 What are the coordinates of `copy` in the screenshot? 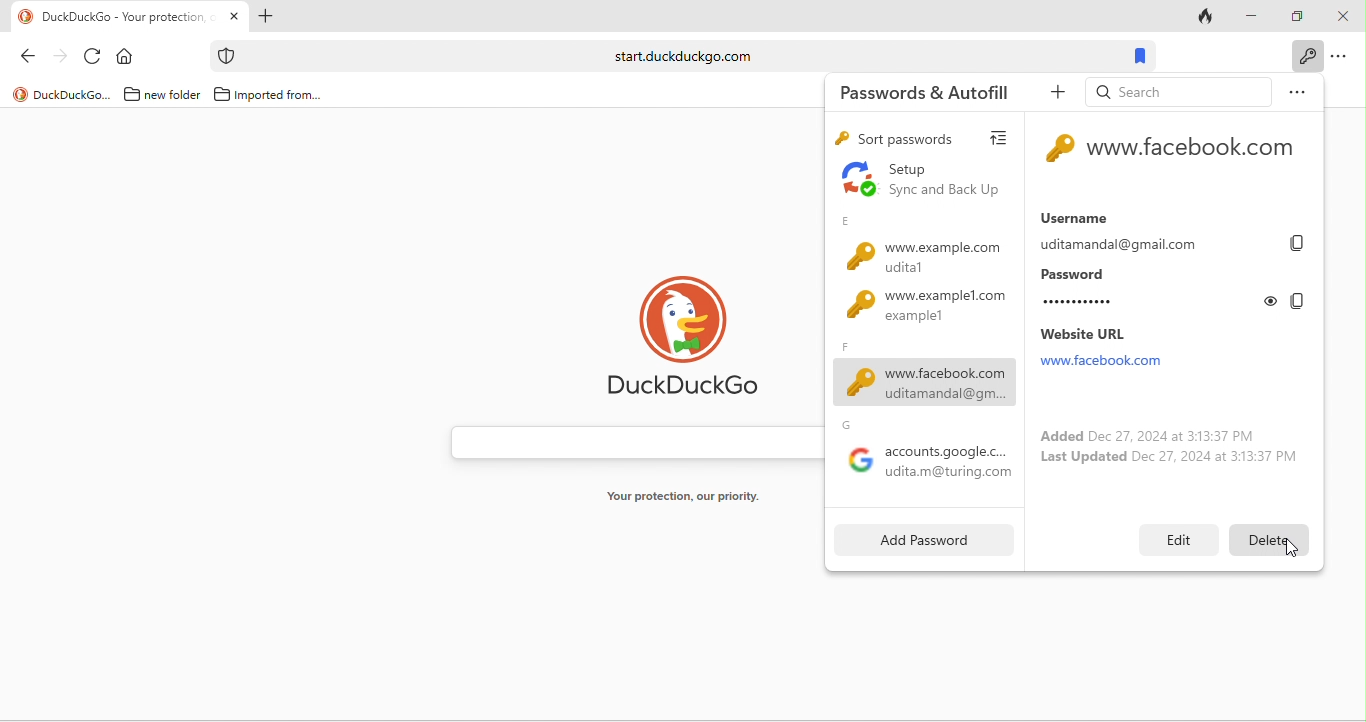 It's located at (1301, 244).